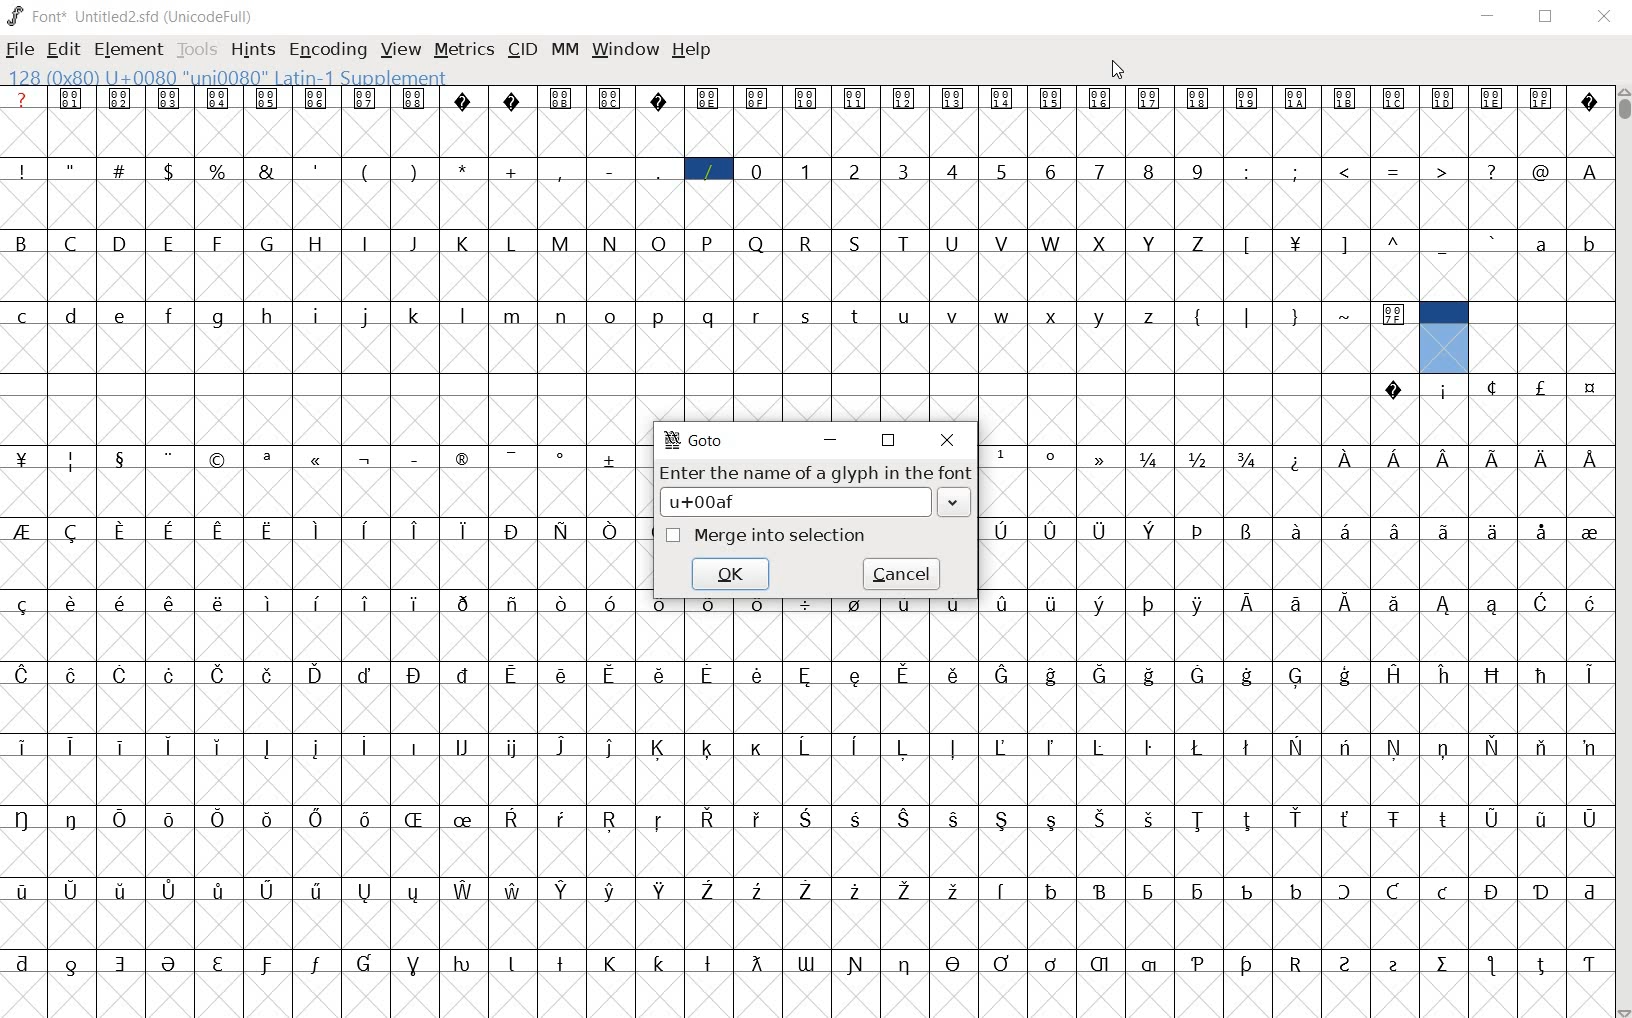 Image resolution: width=1632 pixels, height=1018 pixels. What do you see at coordinates (1102, 99) in the screenshot?
I see `Symbol` at bounding box center [1102, 99].